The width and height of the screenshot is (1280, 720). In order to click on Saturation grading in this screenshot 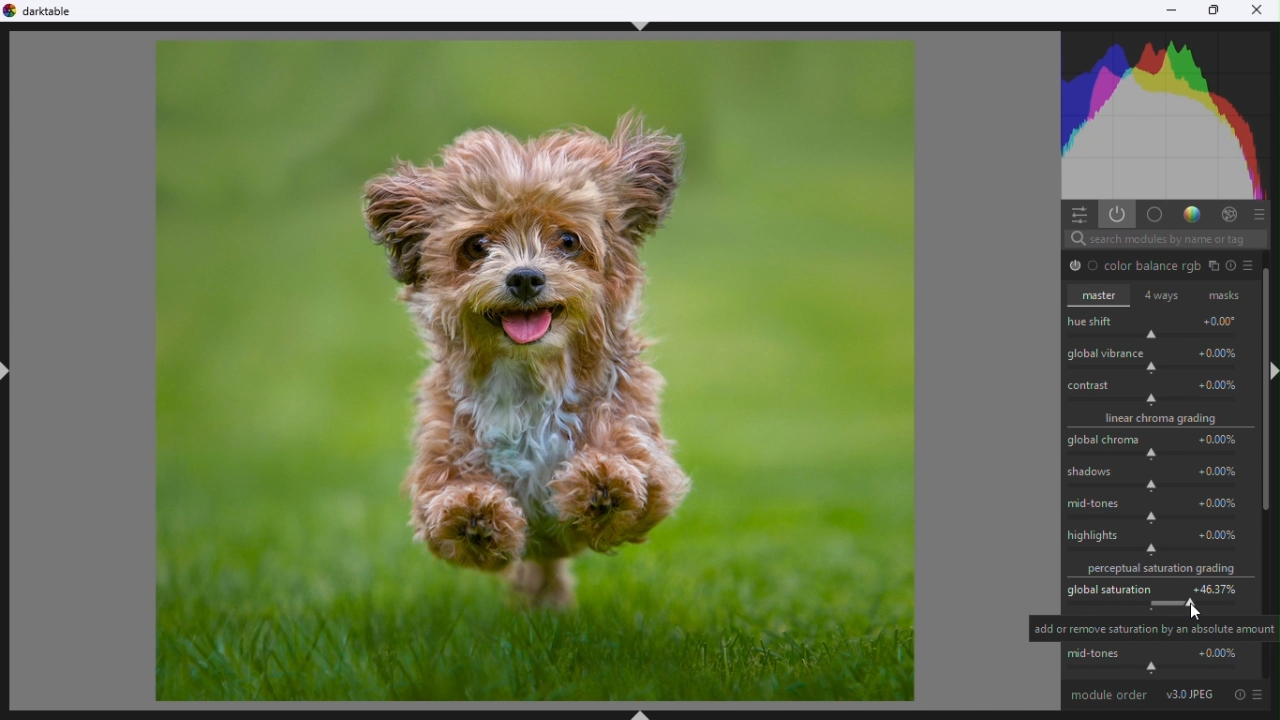, I will do `click(1163, 571)`.